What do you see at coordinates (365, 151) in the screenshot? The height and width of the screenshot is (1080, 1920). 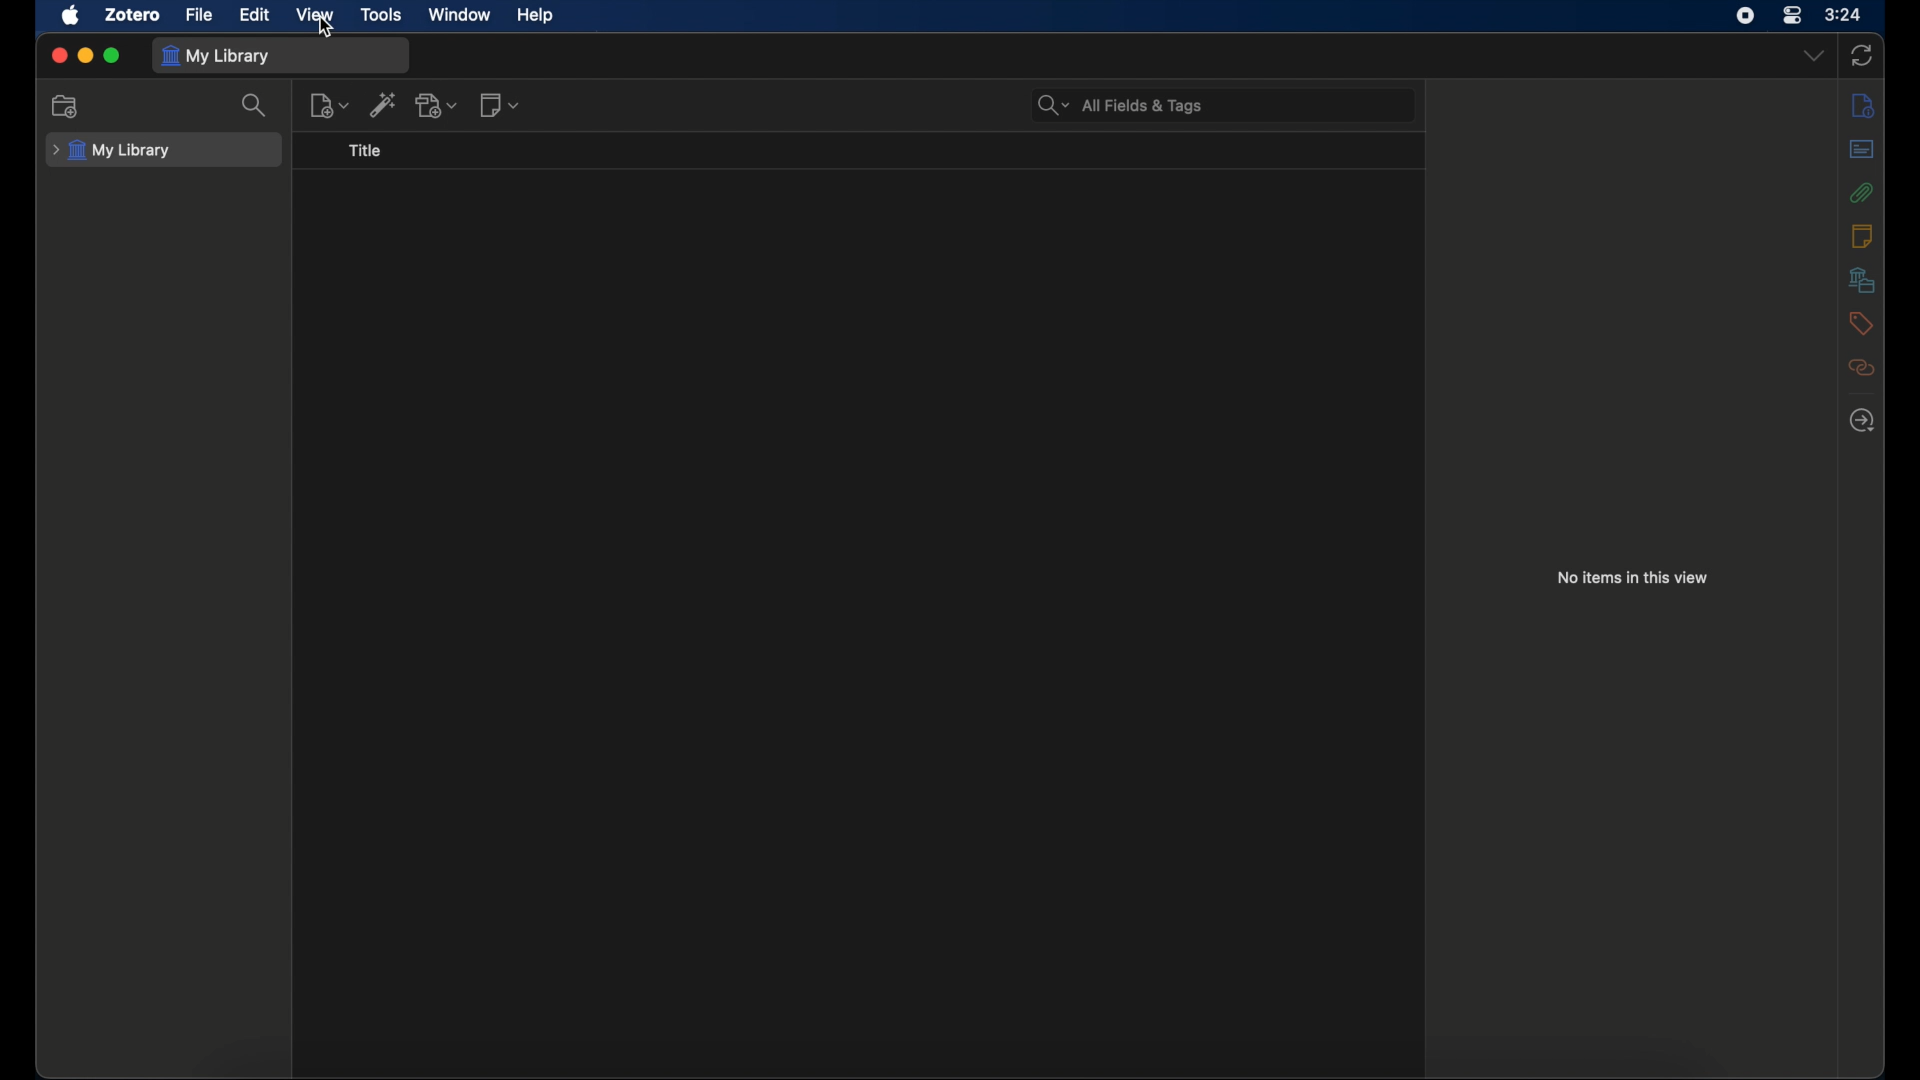 I see `title` at bounding box center [365, 151].